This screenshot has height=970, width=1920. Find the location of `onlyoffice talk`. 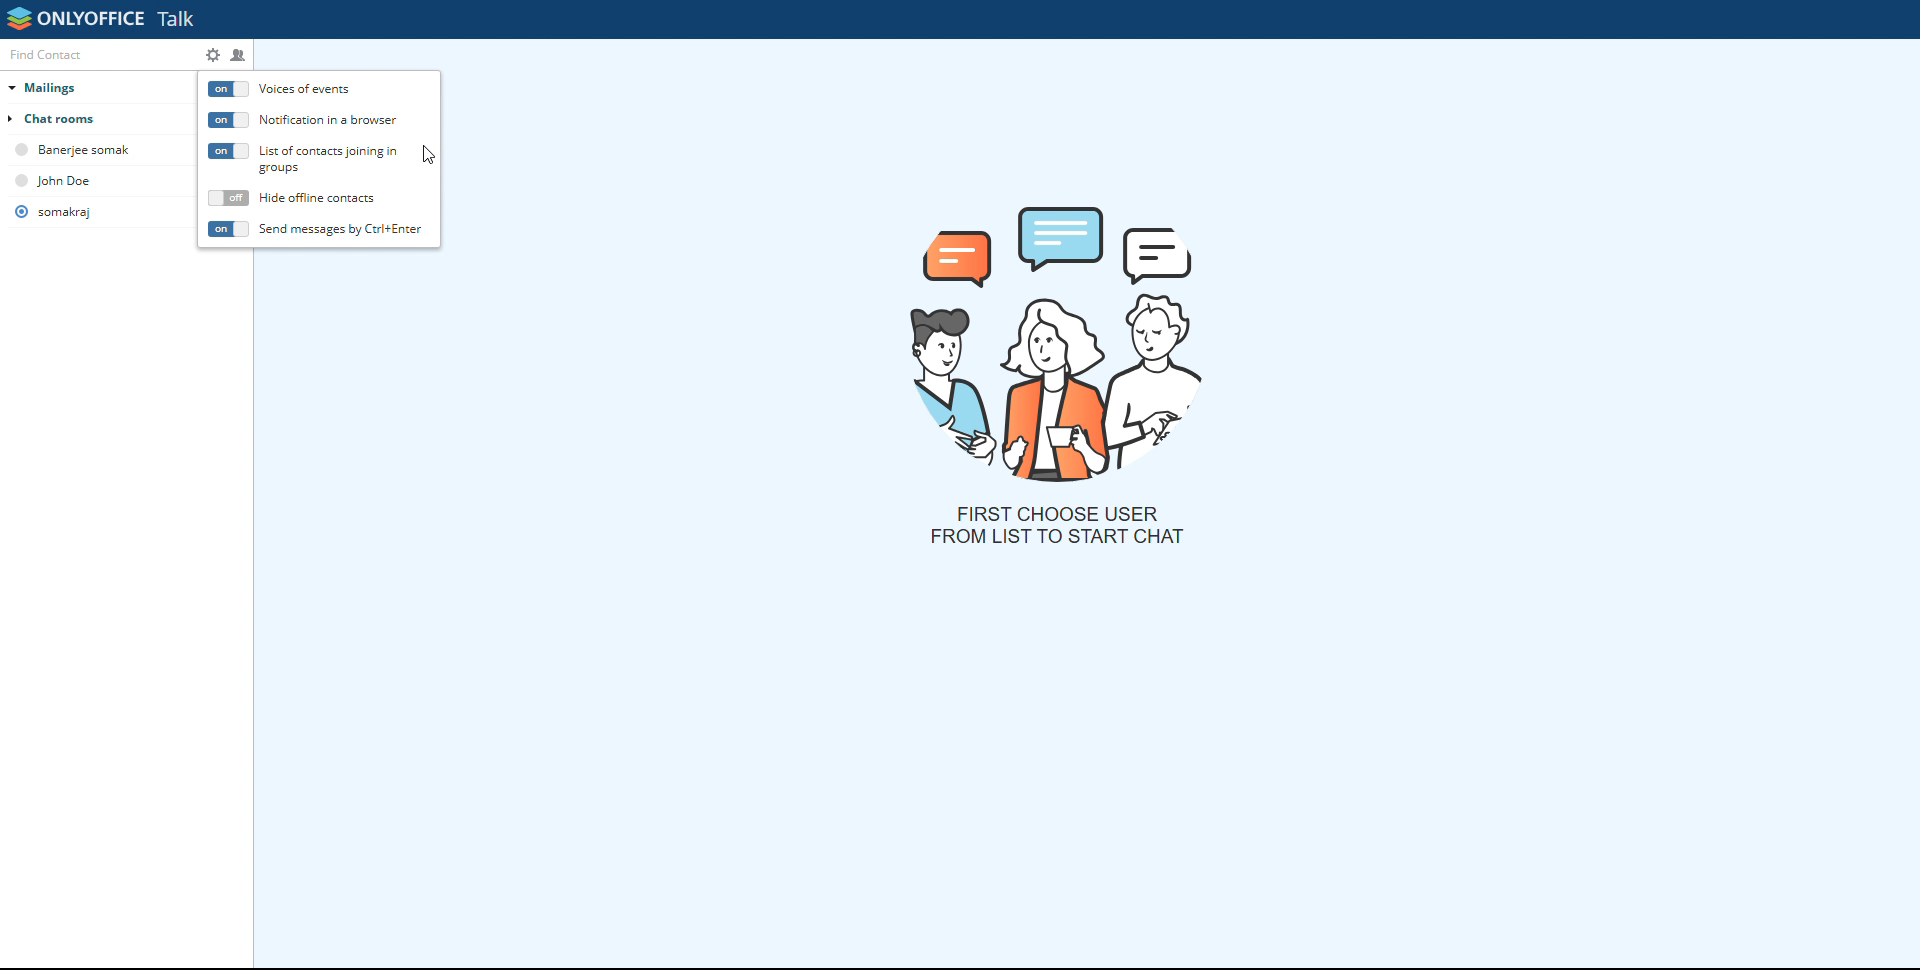

onlyoffice talk is located at coordinates (103, 19).